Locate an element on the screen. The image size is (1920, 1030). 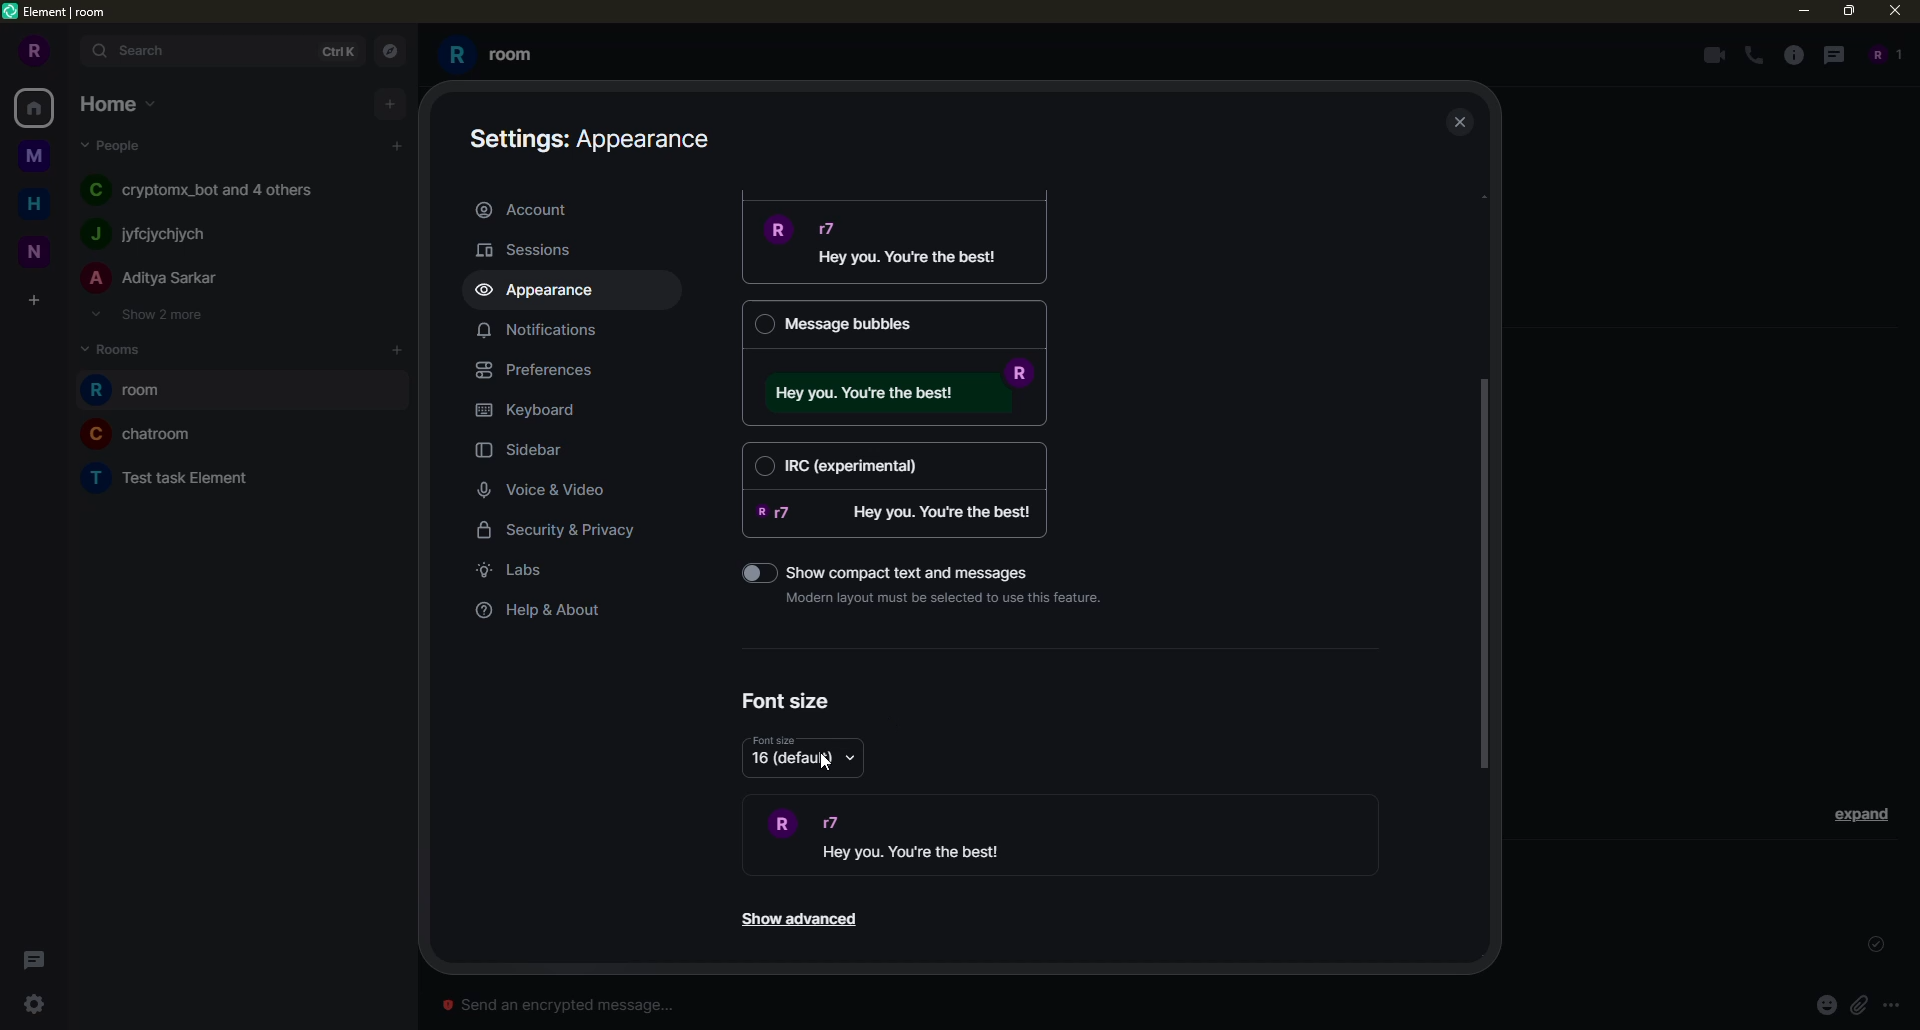
create space is located at coordinates (33, 302).